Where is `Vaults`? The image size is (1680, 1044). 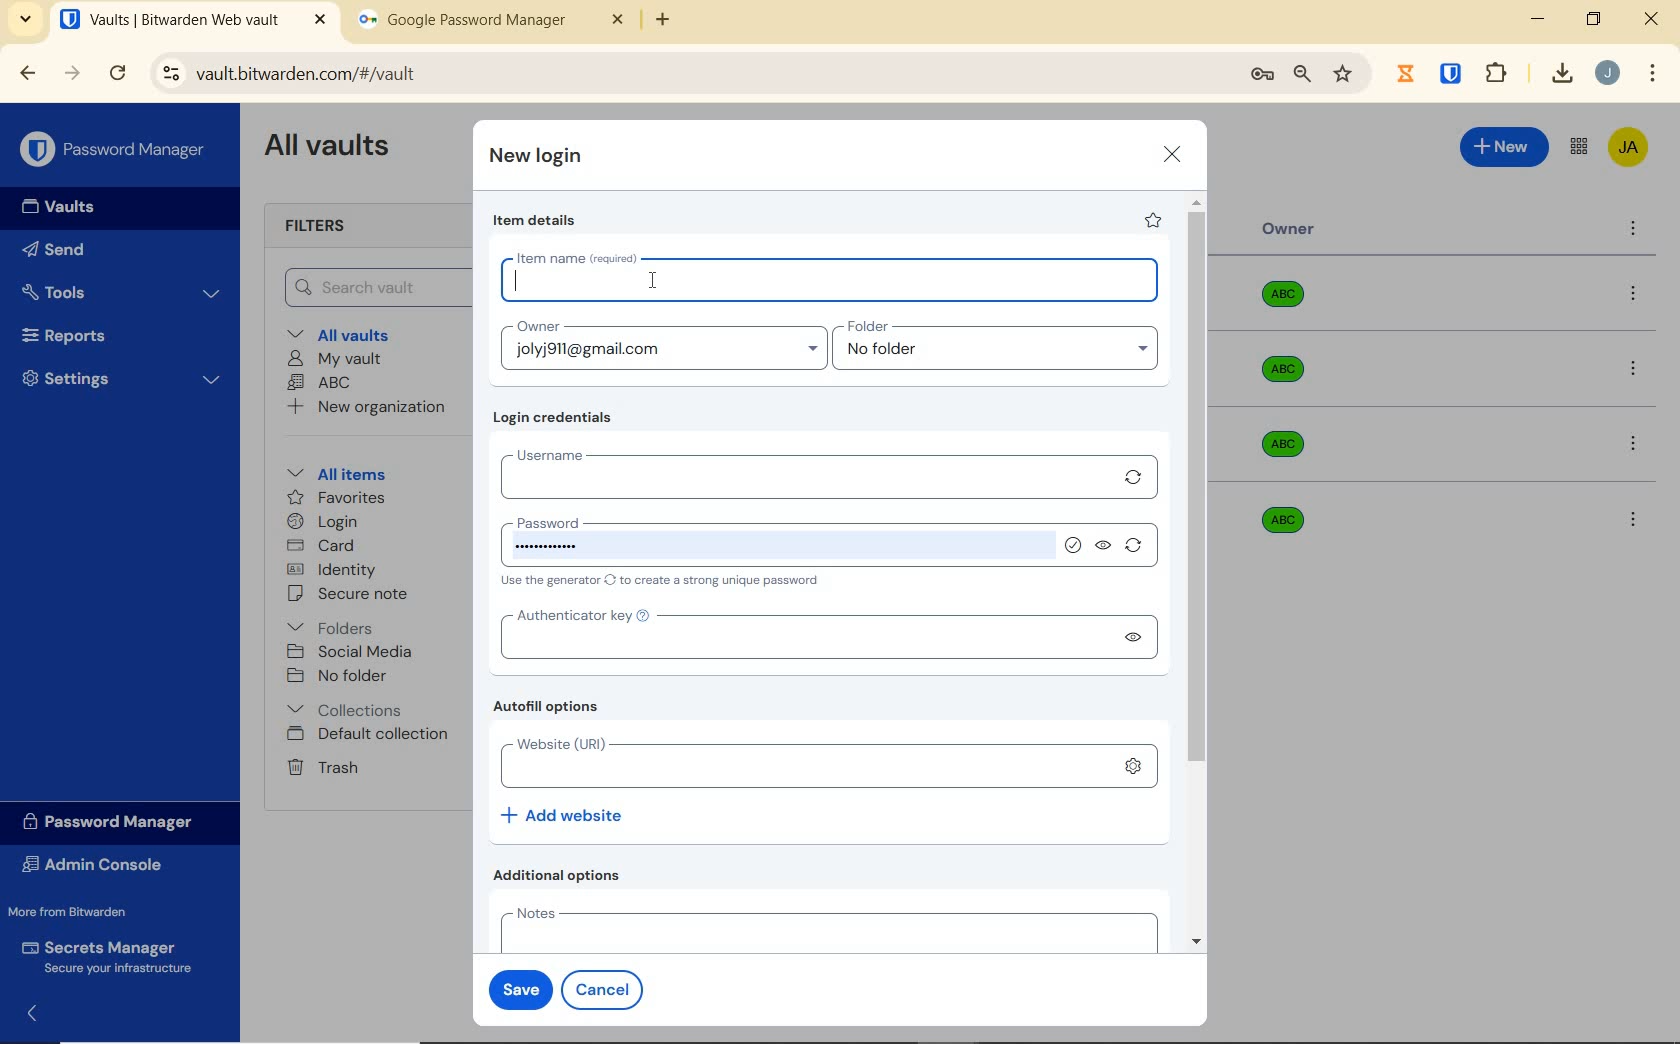 Vaults is located at coordinates (64, 207).